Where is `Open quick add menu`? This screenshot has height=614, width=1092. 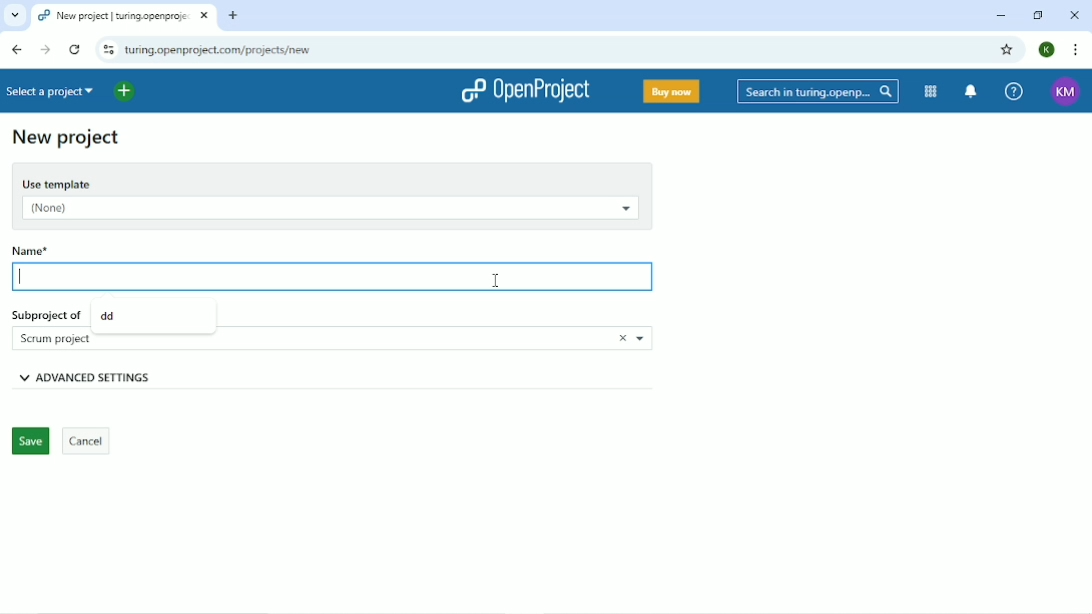
Open quick add menu is located at coordinates (126, 92).